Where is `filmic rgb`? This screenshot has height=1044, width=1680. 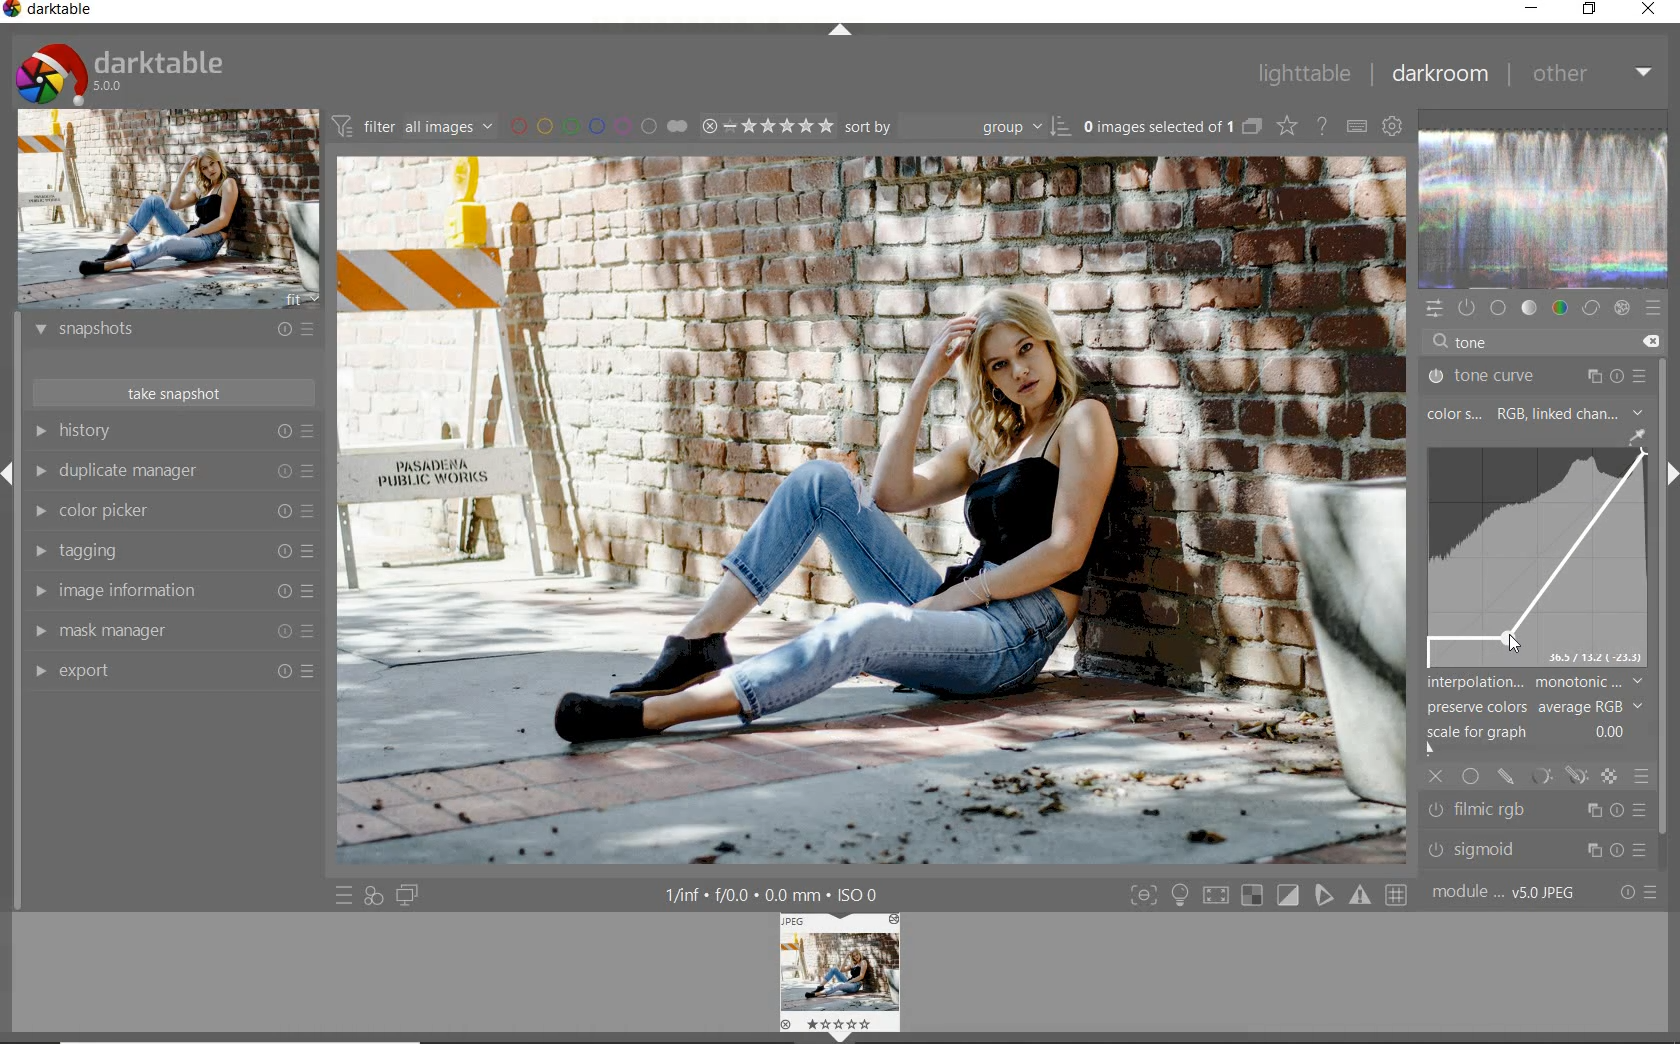
filmic rgb is located at coordinates (1537, 811).